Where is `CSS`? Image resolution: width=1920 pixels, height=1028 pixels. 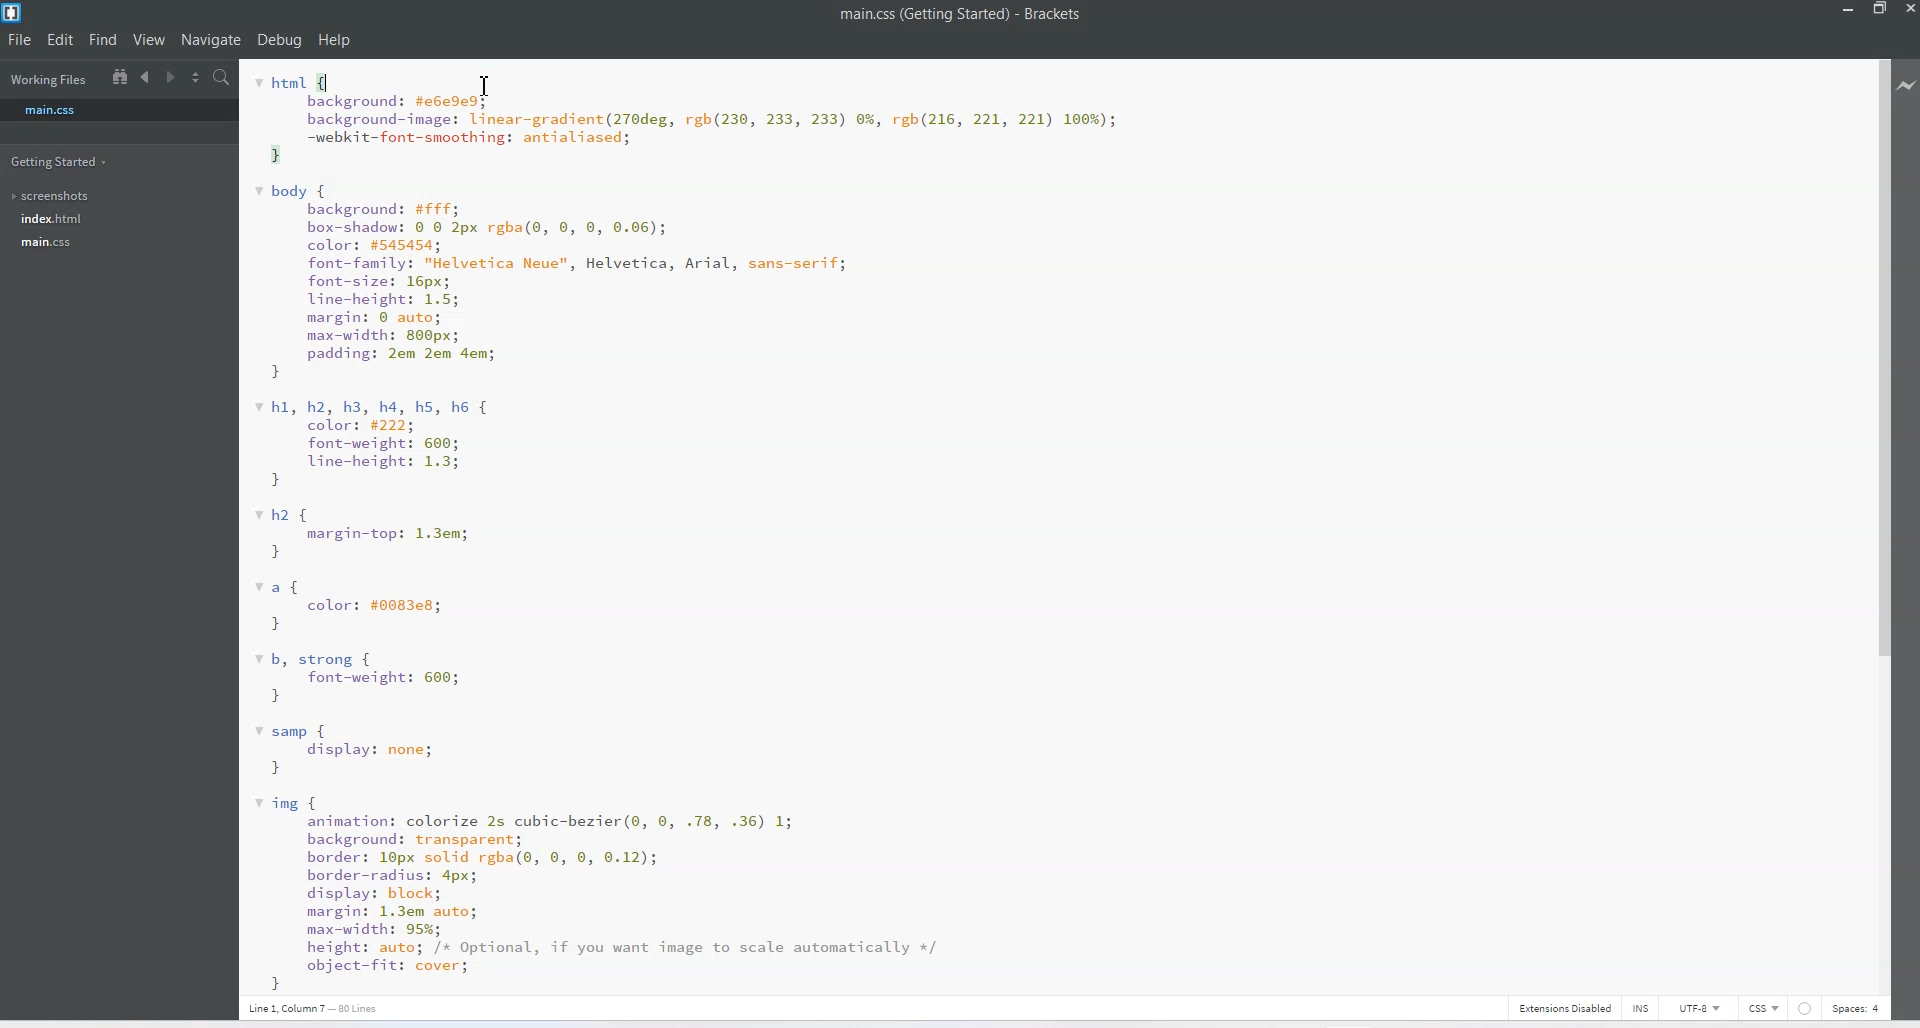 CSS is located at coordinates (1763, 1008).